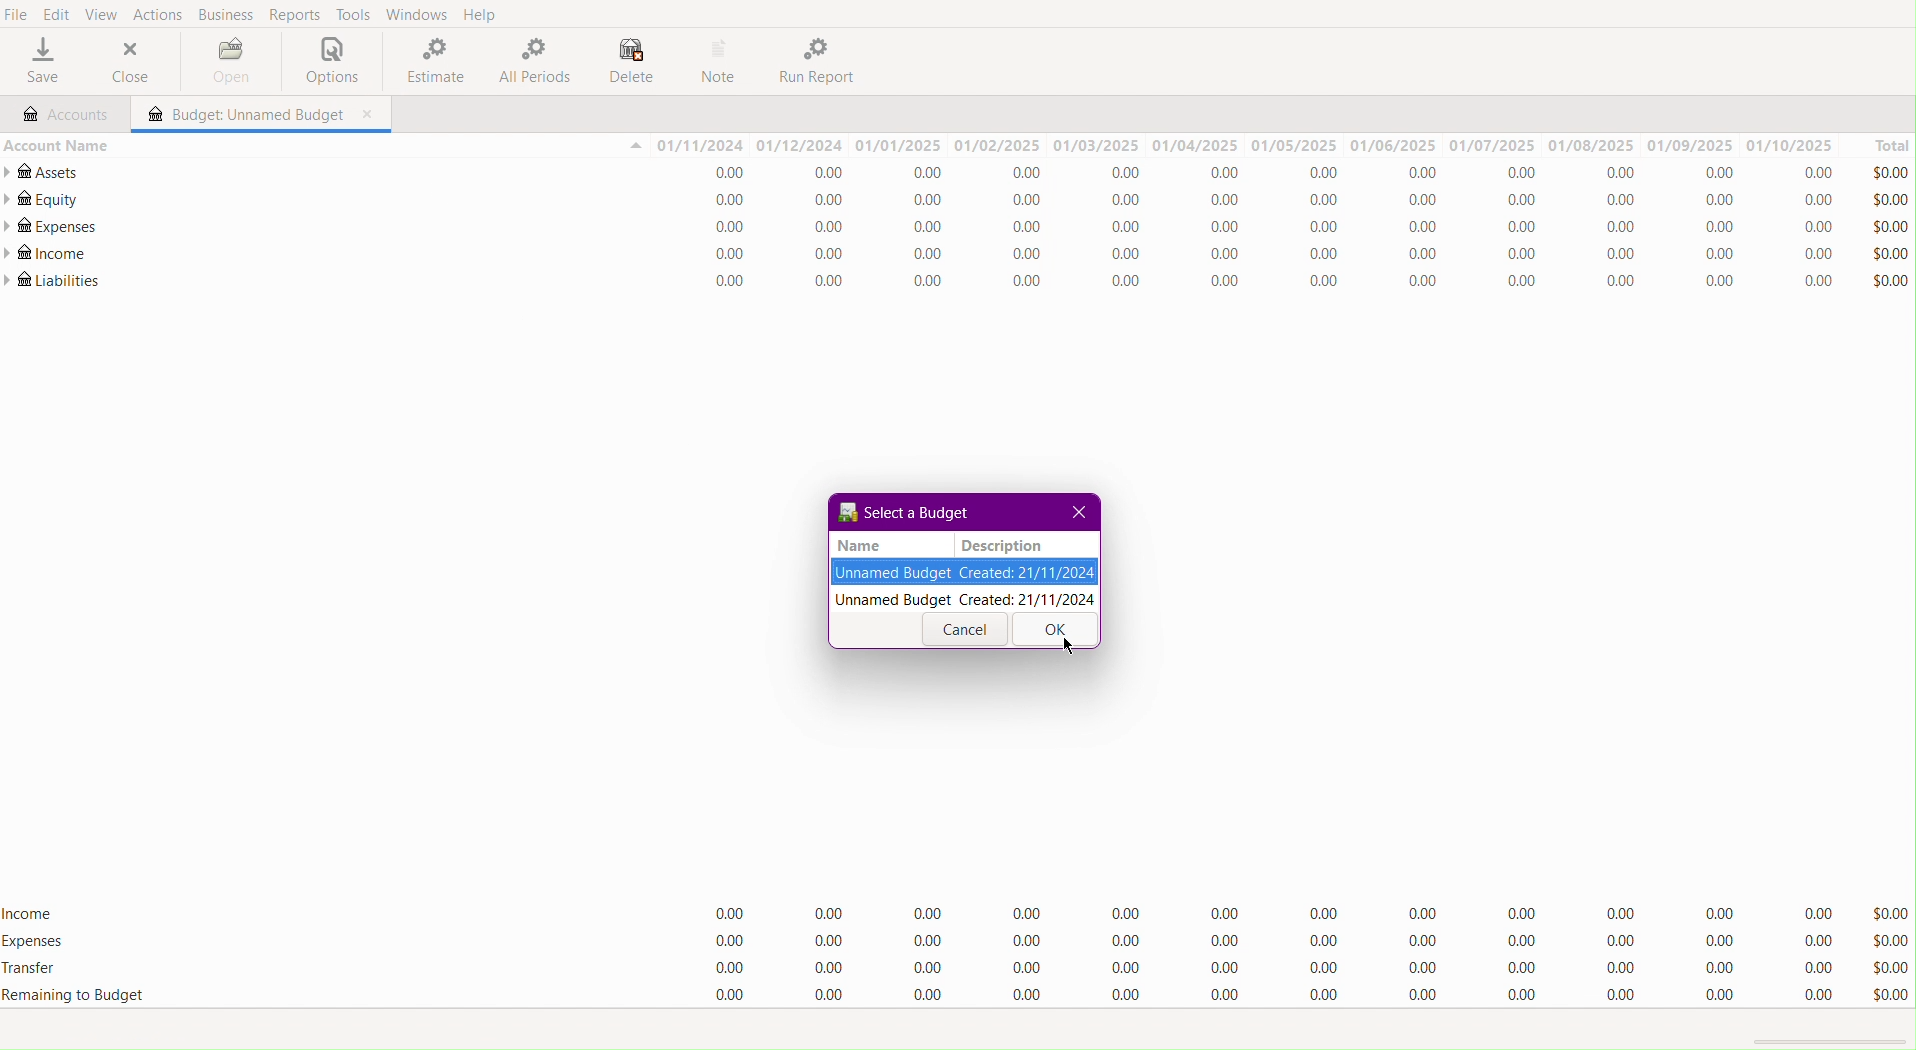 Image resolution: width=1916 pixels, height=1050 pixels. Describe the element at coordinates (1881, 144) in the screenshot. I see `Total` at that location.